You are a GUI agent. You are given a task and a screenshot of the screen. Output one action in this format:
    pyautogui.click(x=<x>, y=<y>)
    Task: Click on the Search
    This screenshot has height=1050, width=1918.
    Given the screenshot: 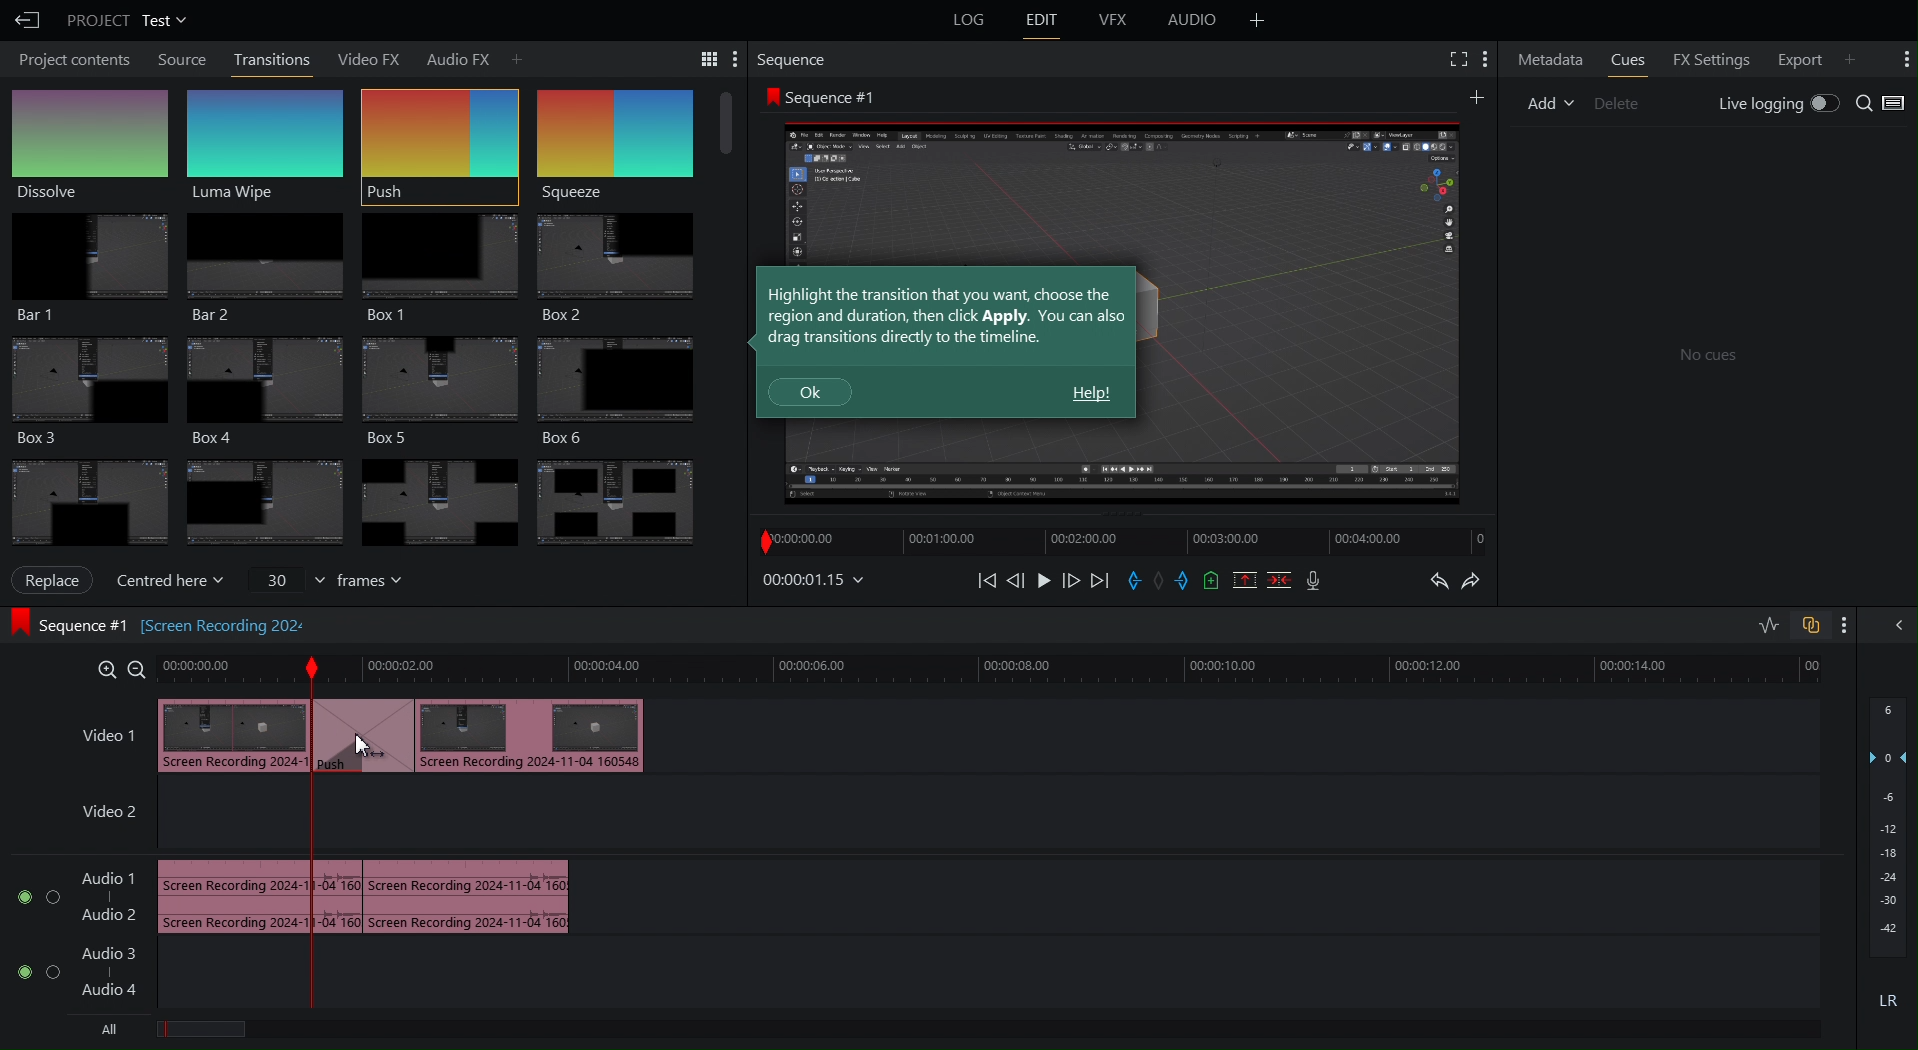 What is the action you would take?
    pyautogui.click(x=1882, y=103)
    